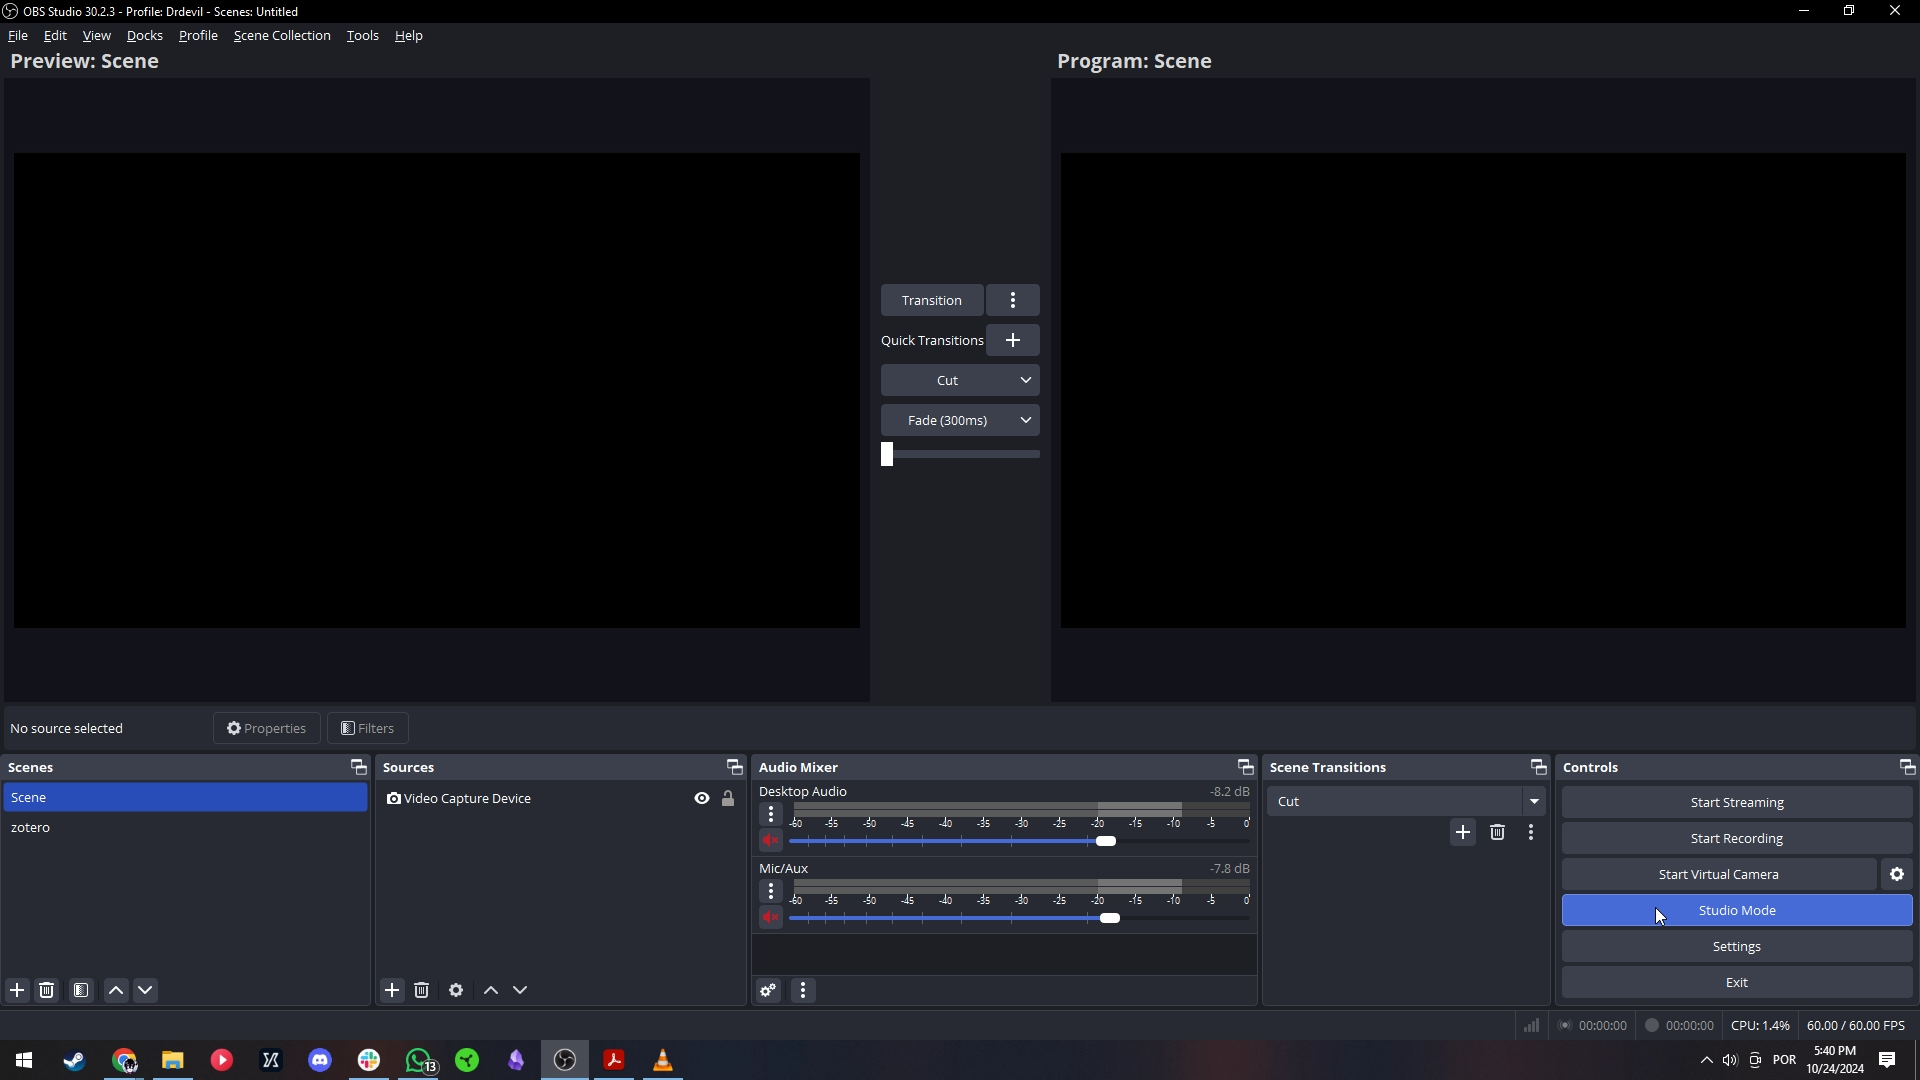 Image resolution: width=1920 pixels, height=1080 pixels. What do you see at coordinates (1246, 766) in the screenshot?
I see `Separate audio mixer window` at bounding box center [1246, 766].